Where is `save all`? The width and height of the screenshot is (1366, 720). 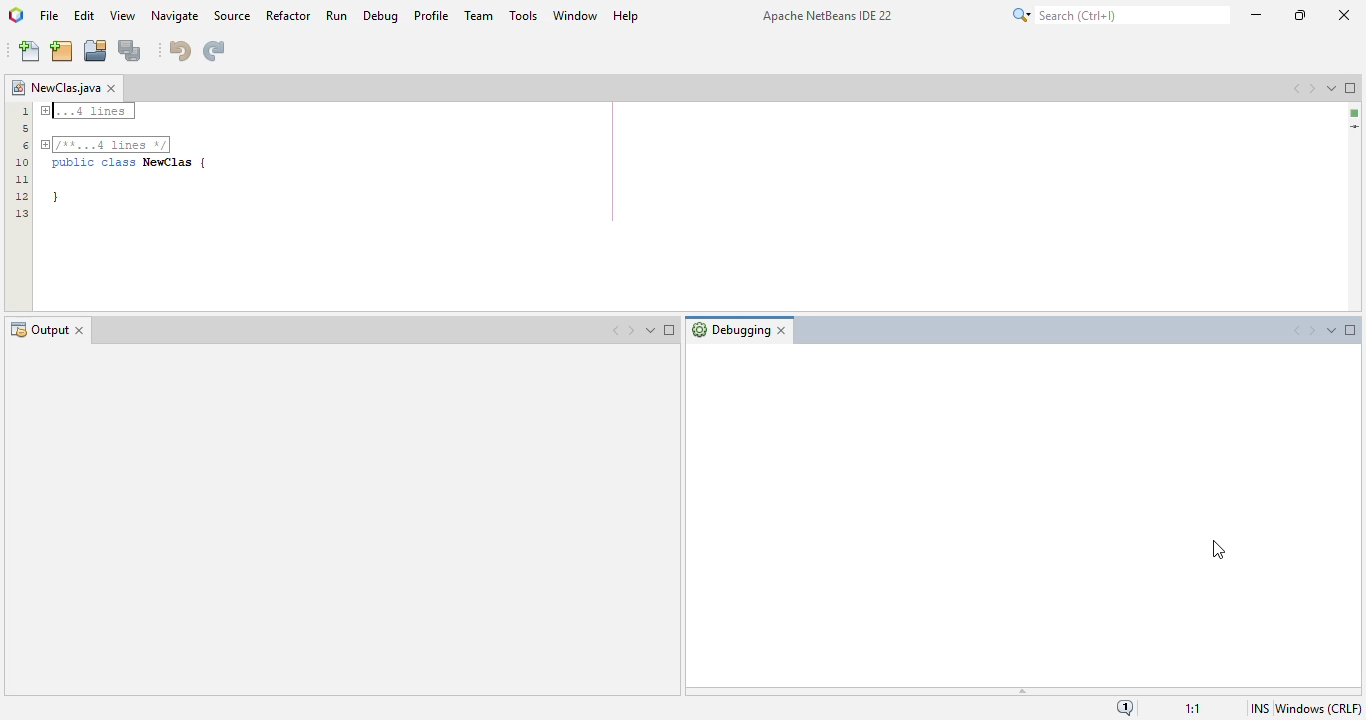
save all is located at coordinates (130, 51).